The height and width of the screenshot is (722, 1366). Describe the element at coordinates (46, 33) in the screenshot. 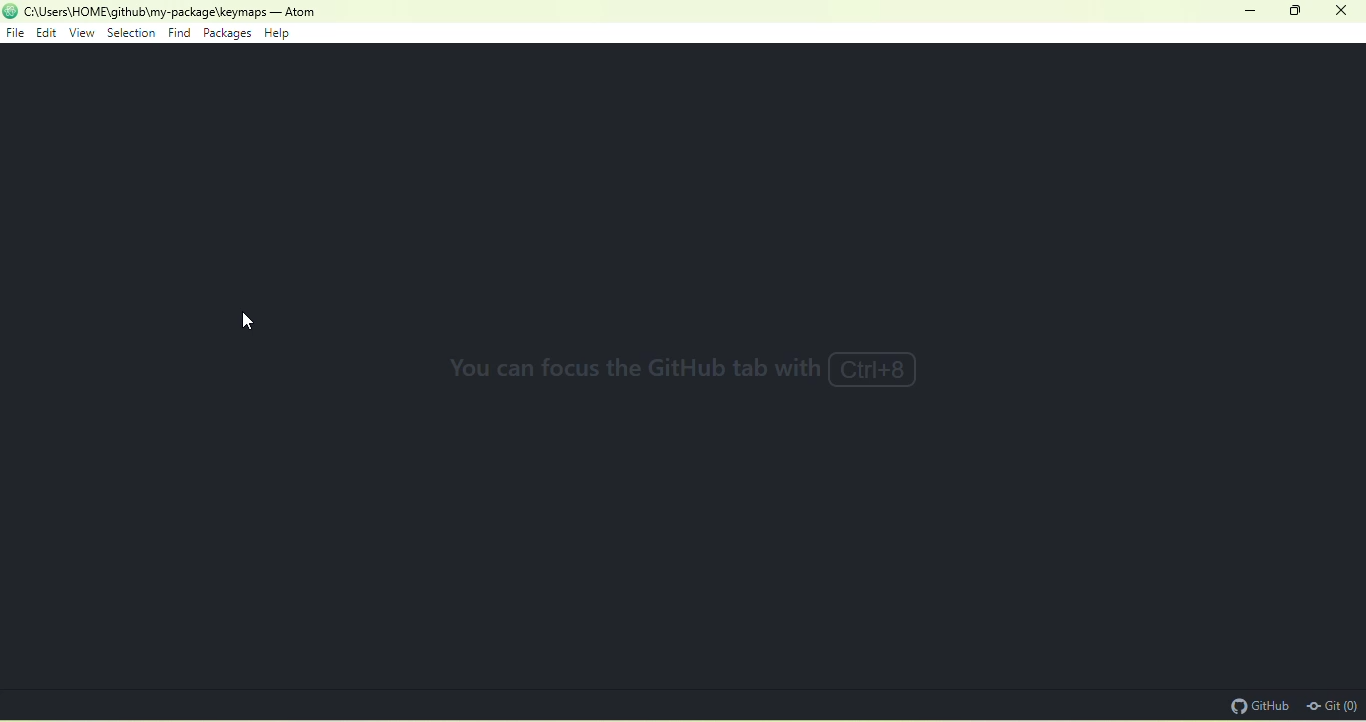

I see `edit` at that location.